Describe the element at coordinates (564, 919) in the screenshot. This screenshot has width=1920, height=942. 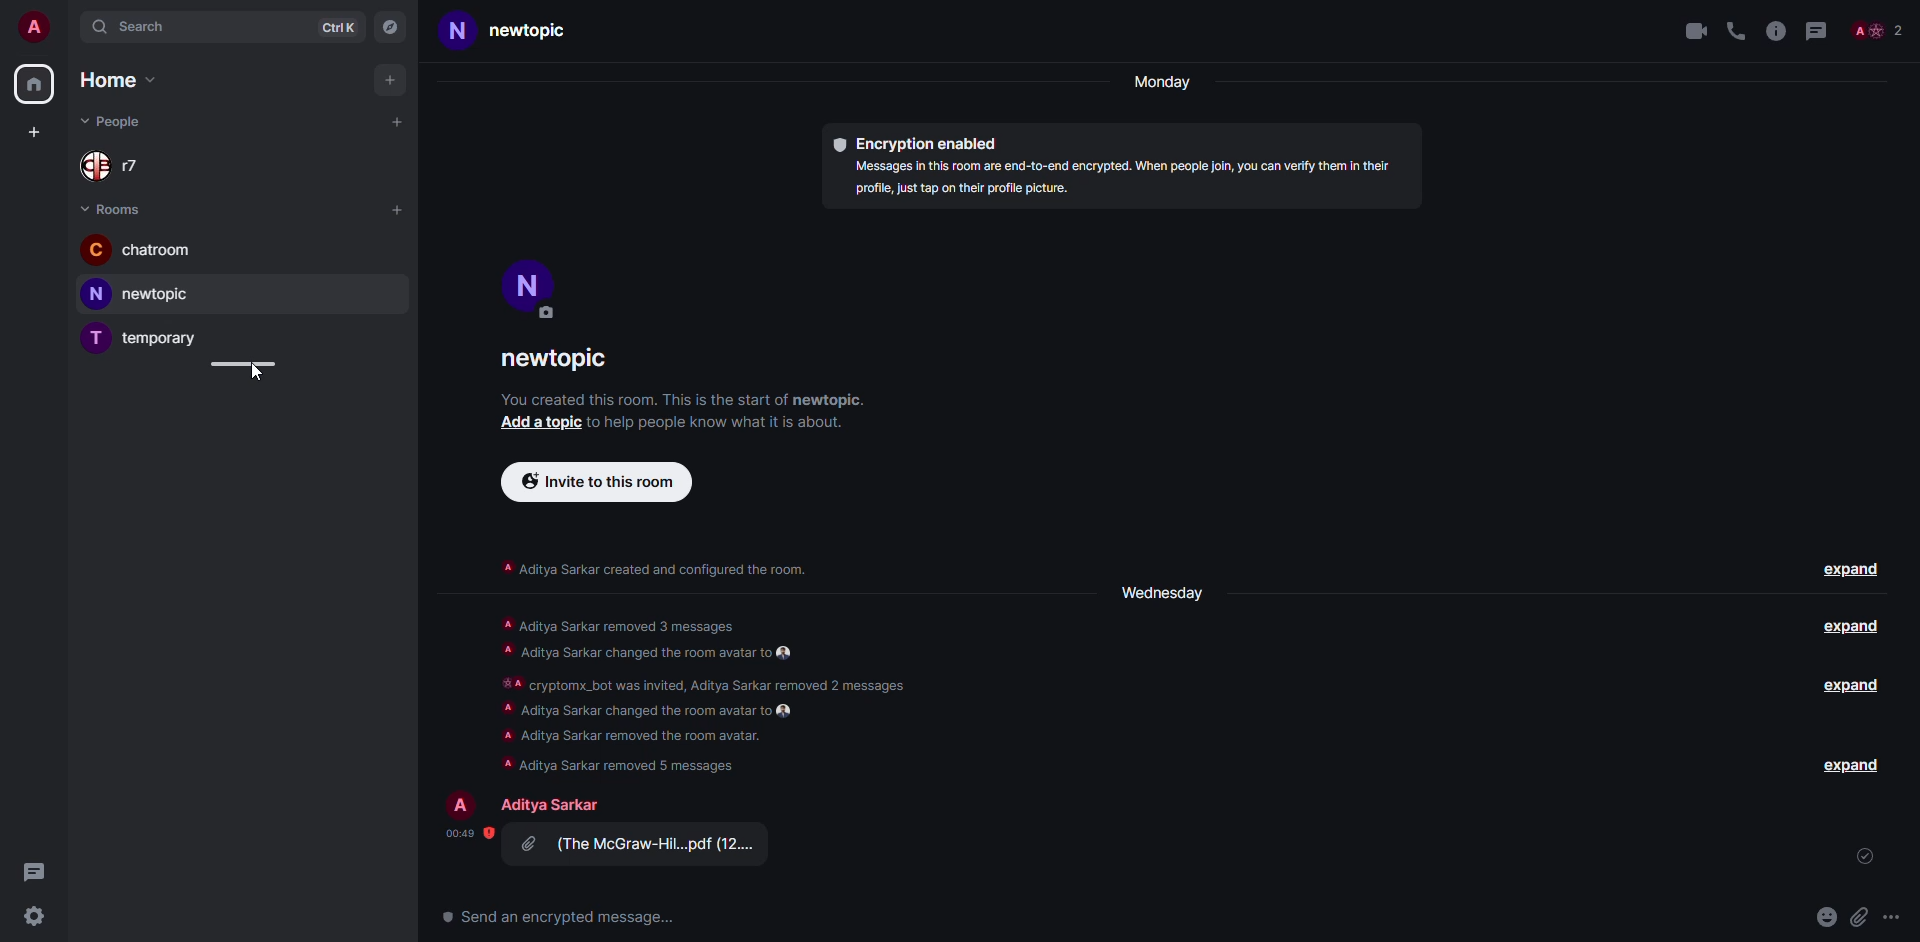
I see `send an encrypted message` at that location.